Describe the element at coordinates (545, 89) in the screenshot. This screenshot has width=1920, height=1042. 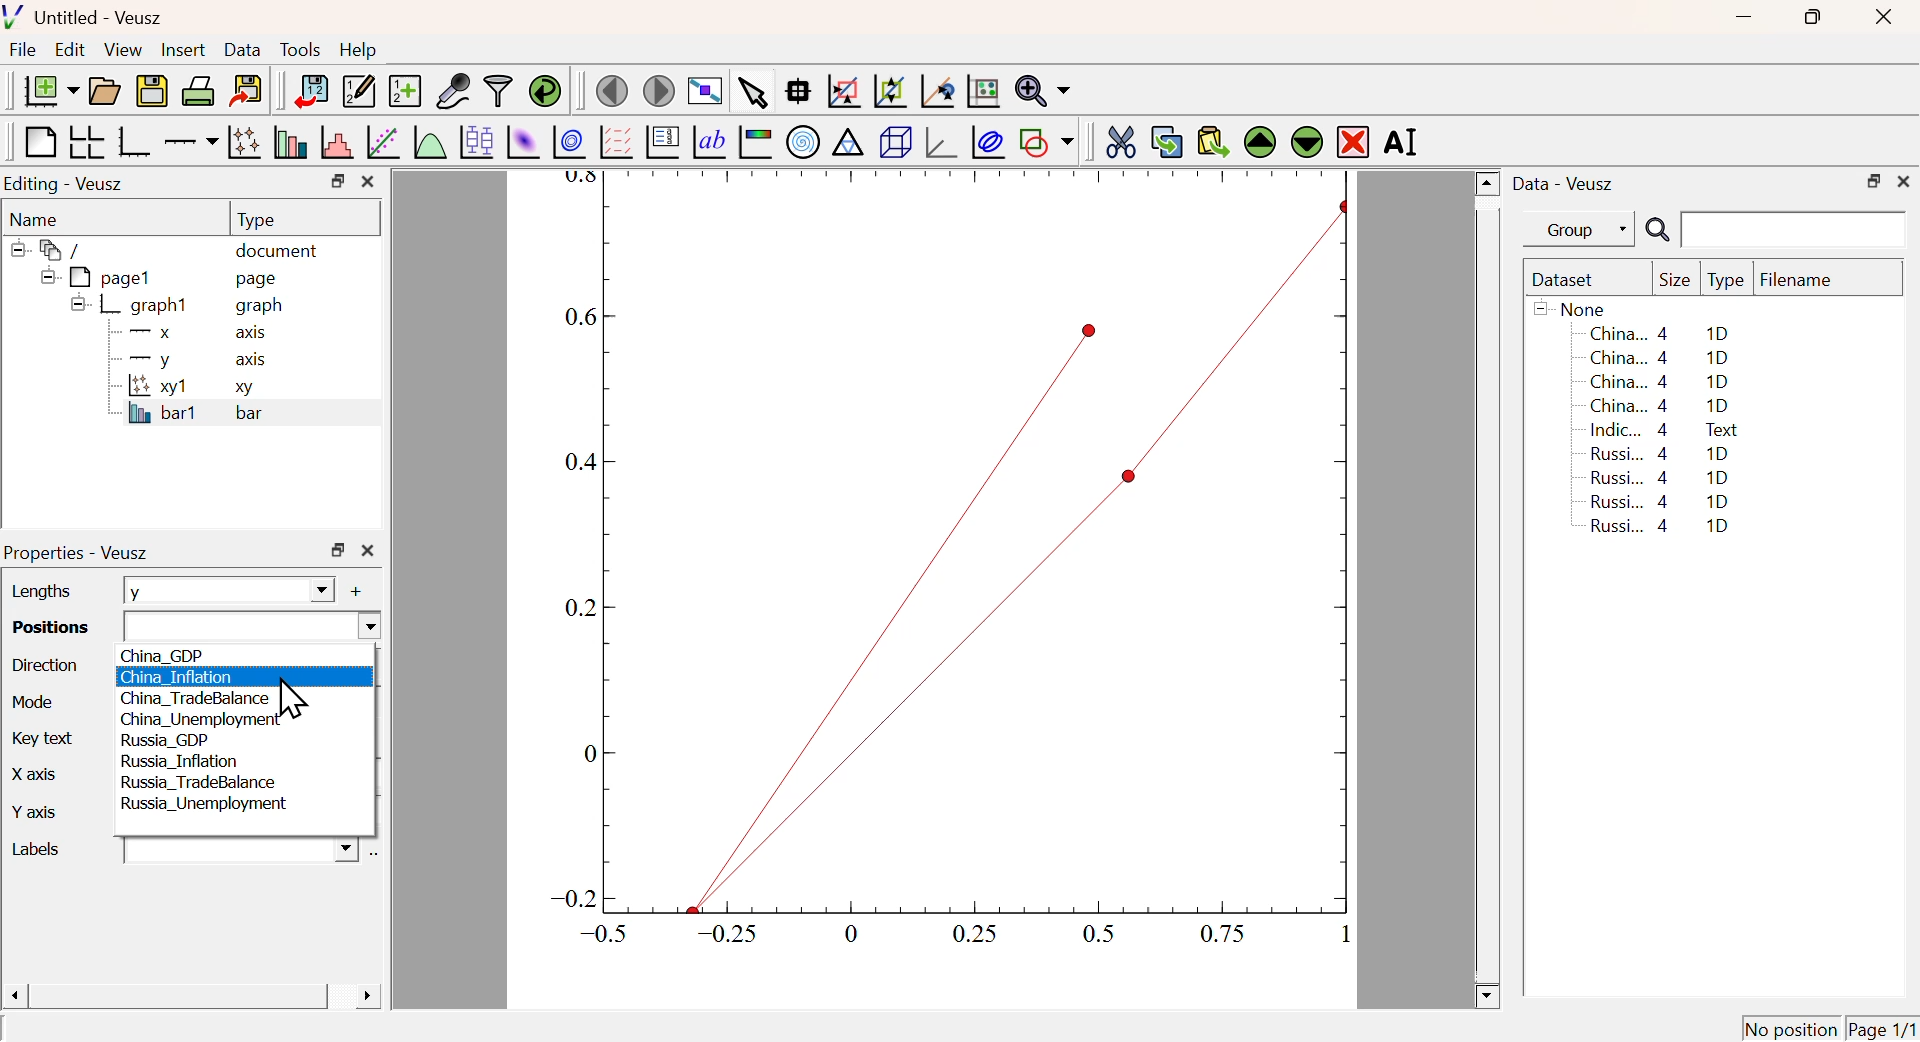
I see `Reload linked dataset` at that location.